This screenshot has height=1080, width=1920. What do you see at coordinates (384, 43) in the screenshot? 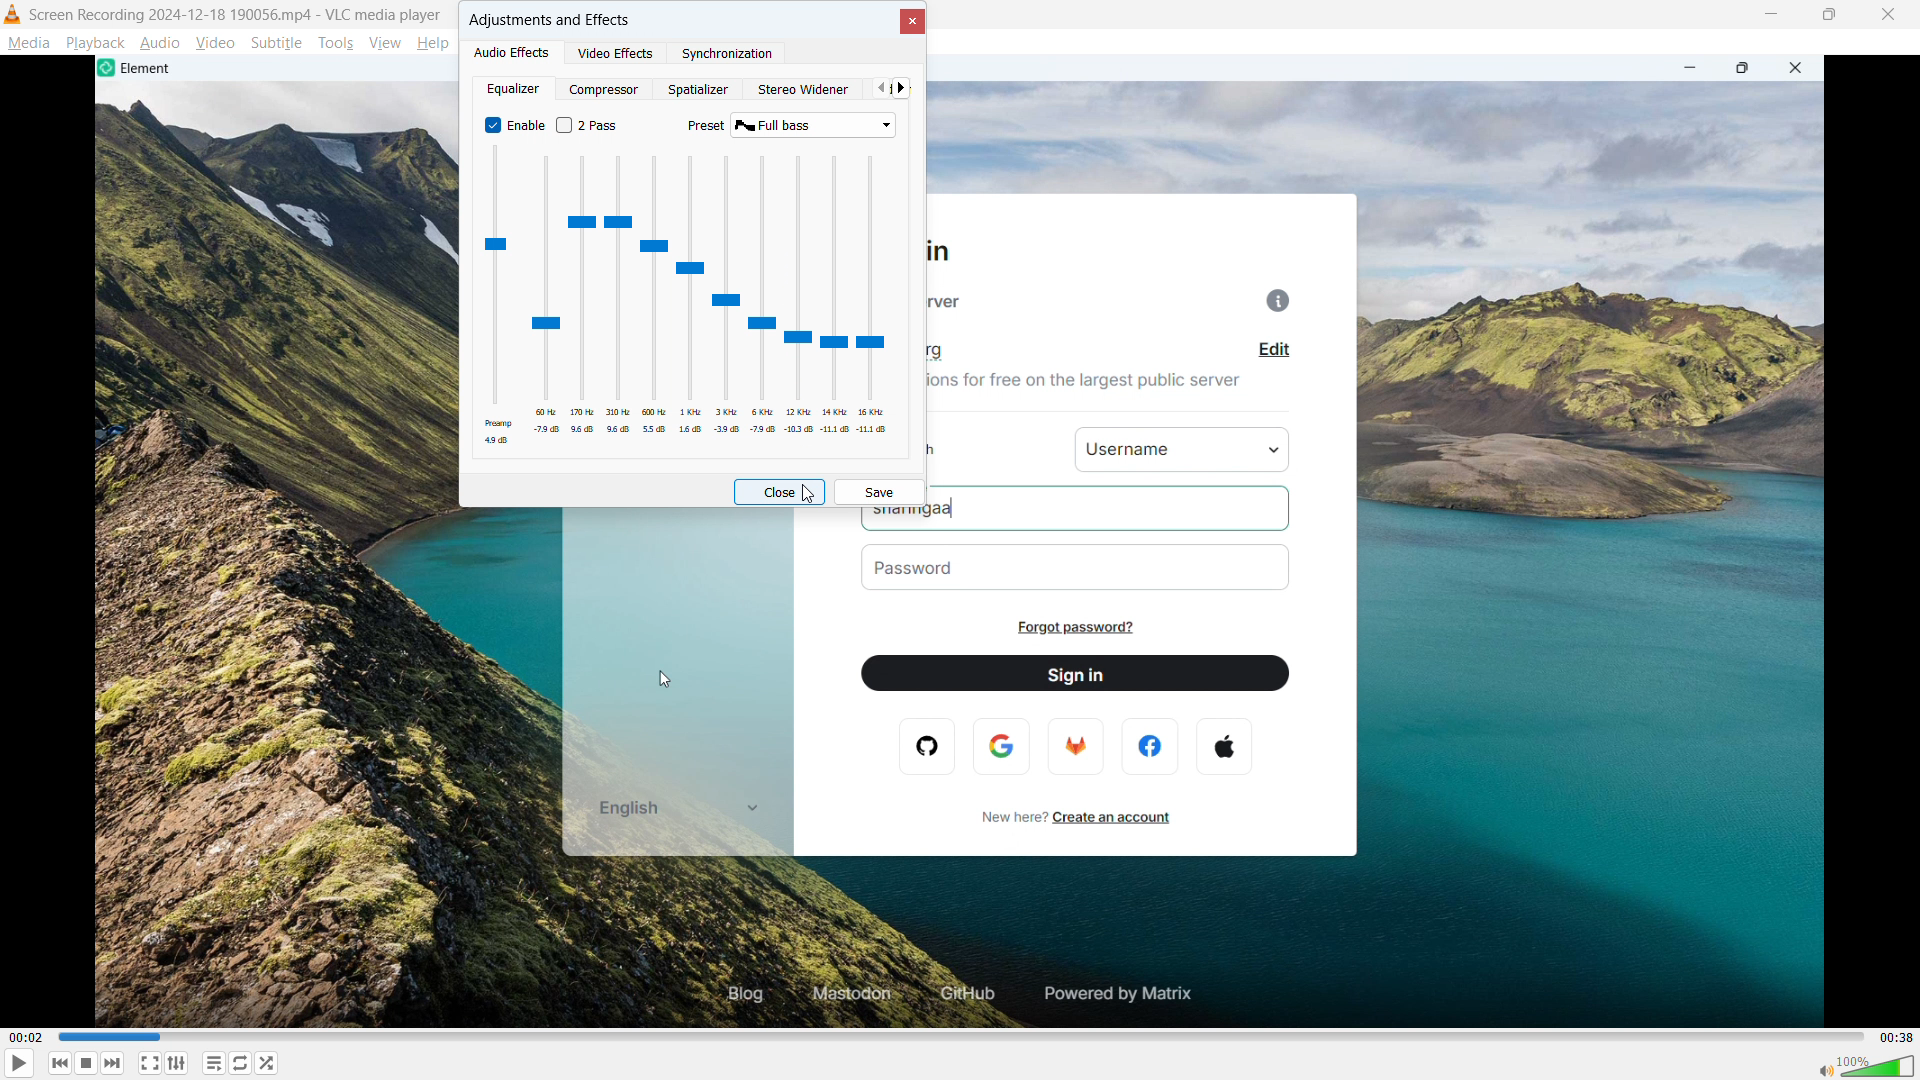
I see `View ` at bounding box center [384, 43].